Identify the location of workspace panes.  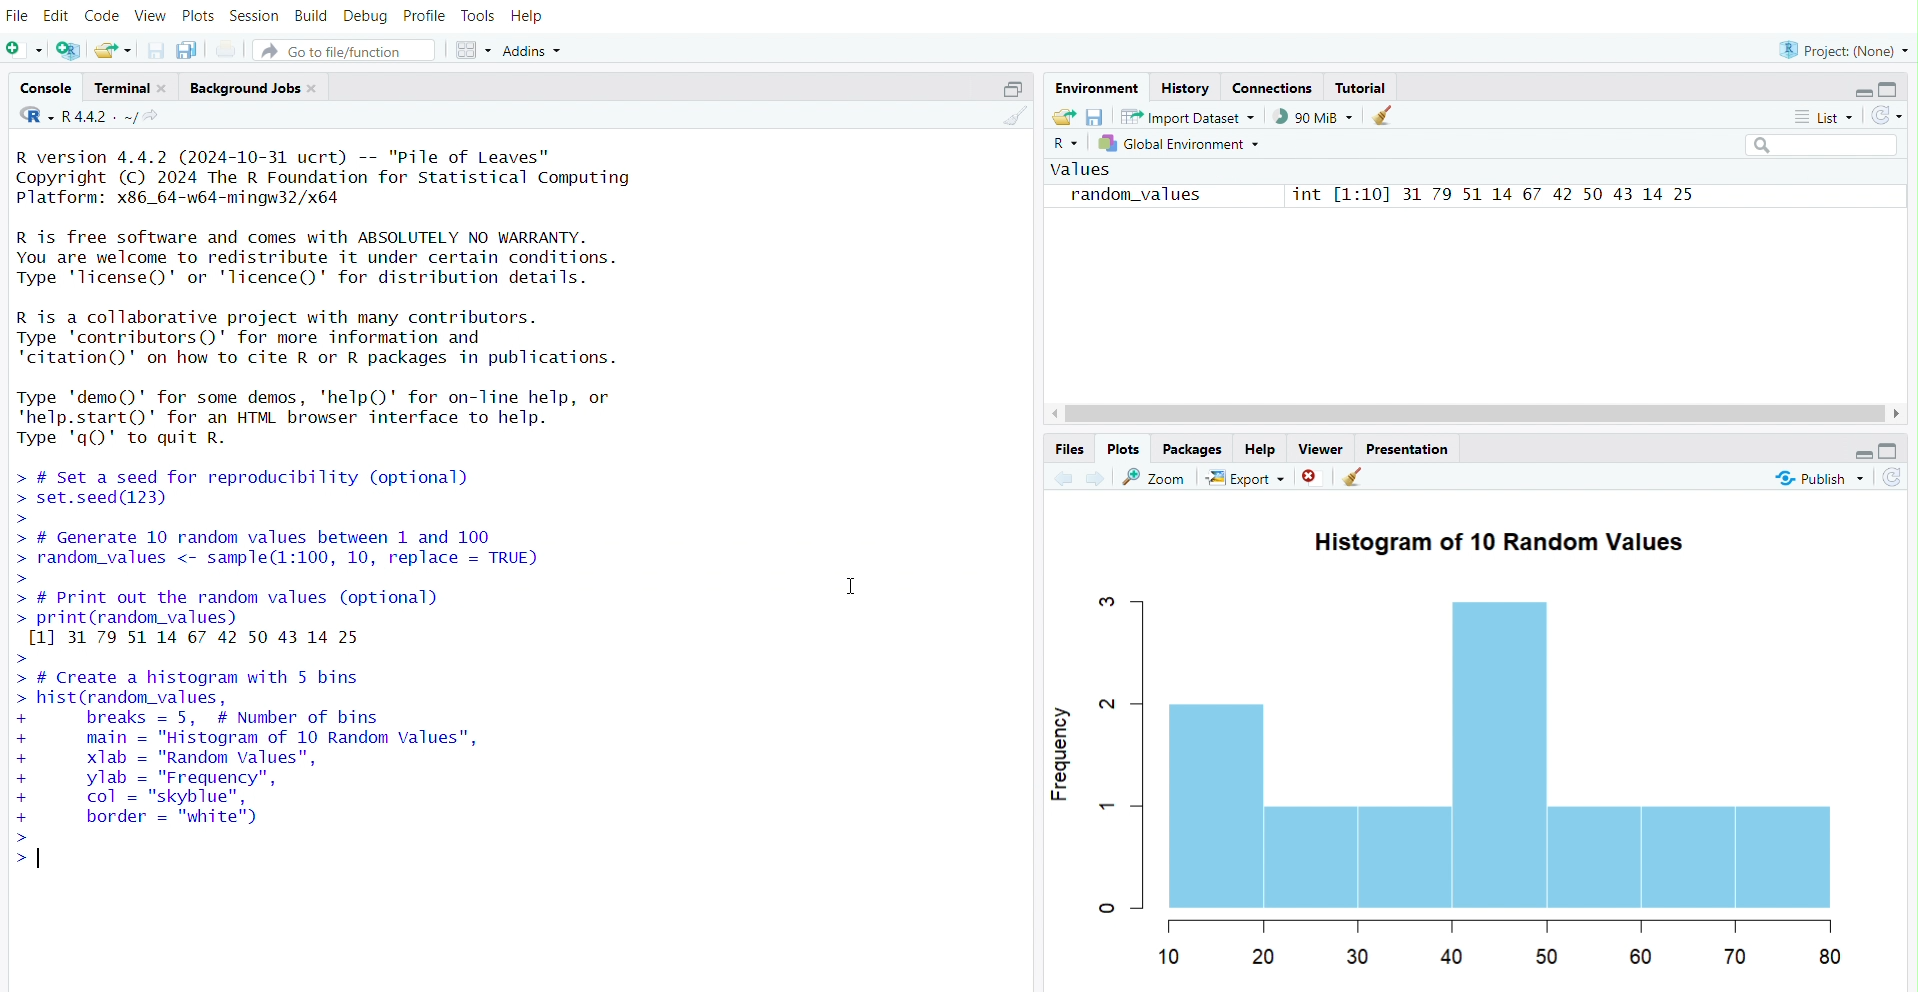
(474, 47).